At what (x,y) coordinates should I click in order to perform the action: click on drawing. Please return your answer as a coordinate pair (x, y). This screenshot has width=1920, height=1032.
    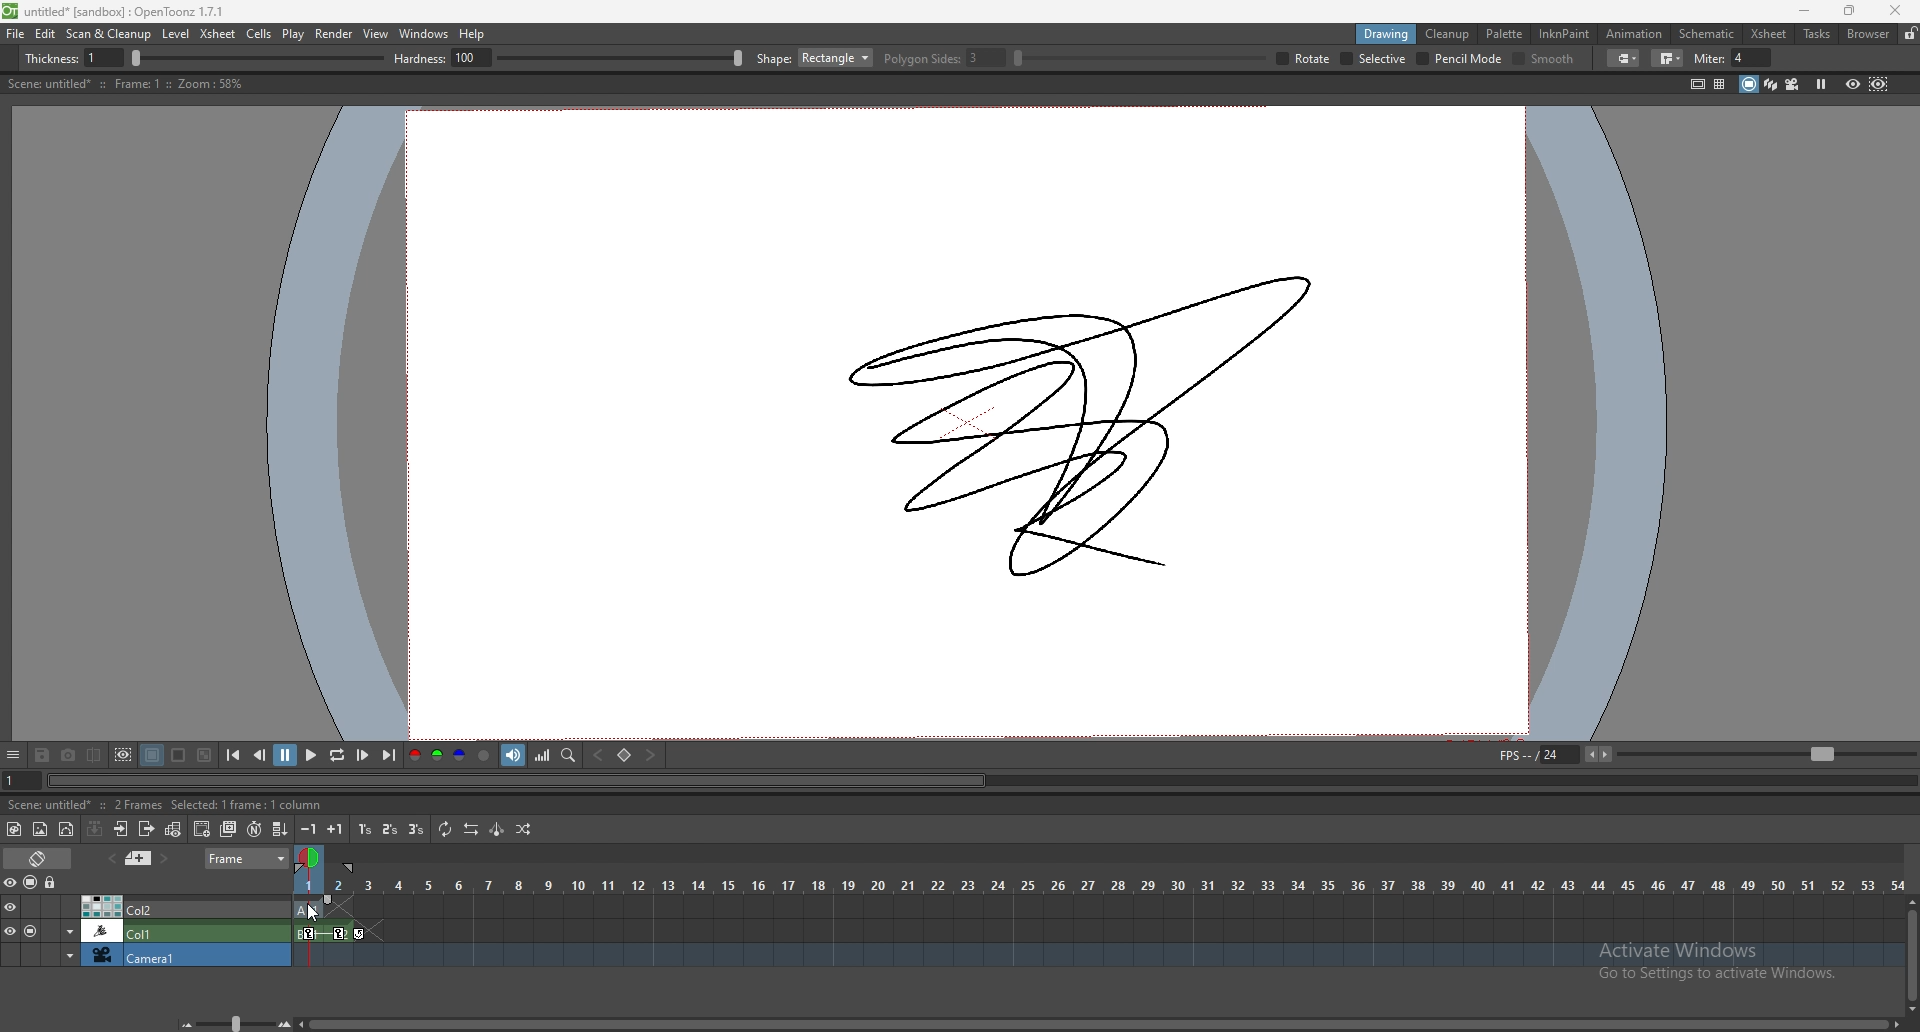
    Looking at the image, I should click on (1099, 421).